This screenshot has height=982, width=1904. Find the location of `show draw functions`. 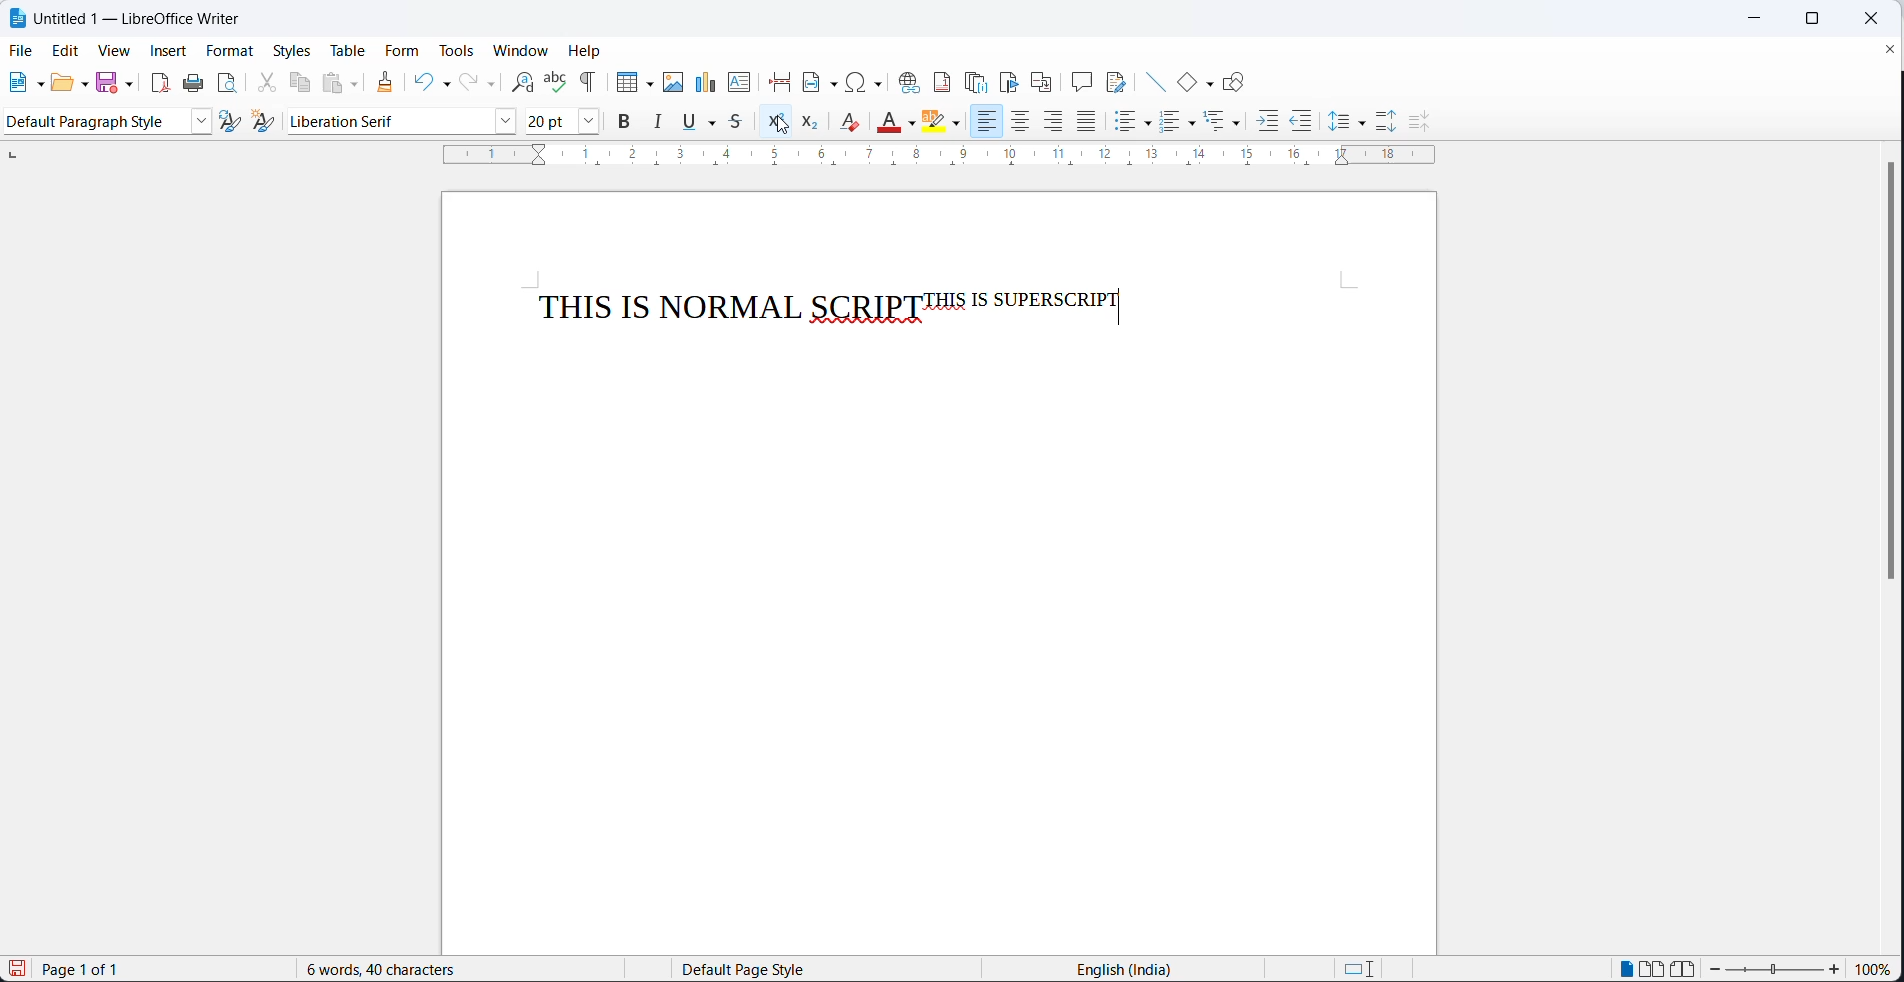

show draw functions is located at coordinates (1238, 78).